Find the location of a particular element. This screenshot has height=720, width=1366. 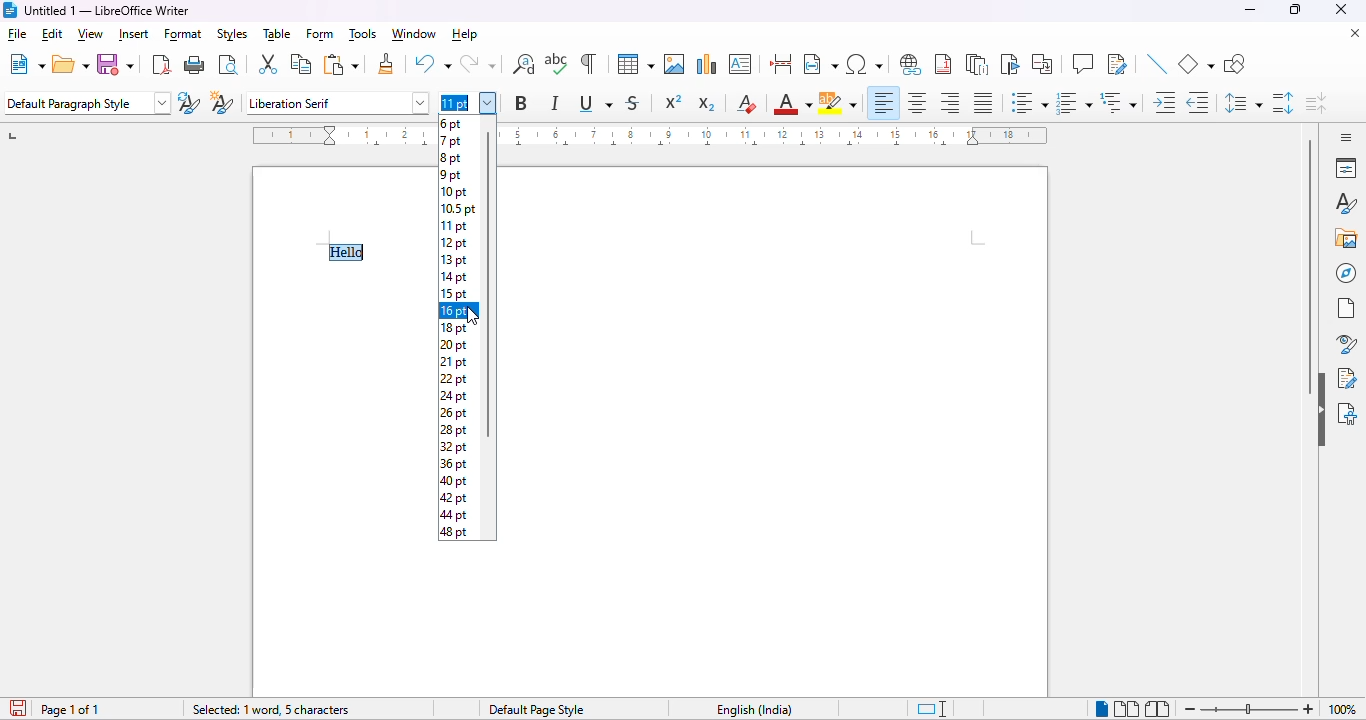

edit is located at coordinates (51, 34).